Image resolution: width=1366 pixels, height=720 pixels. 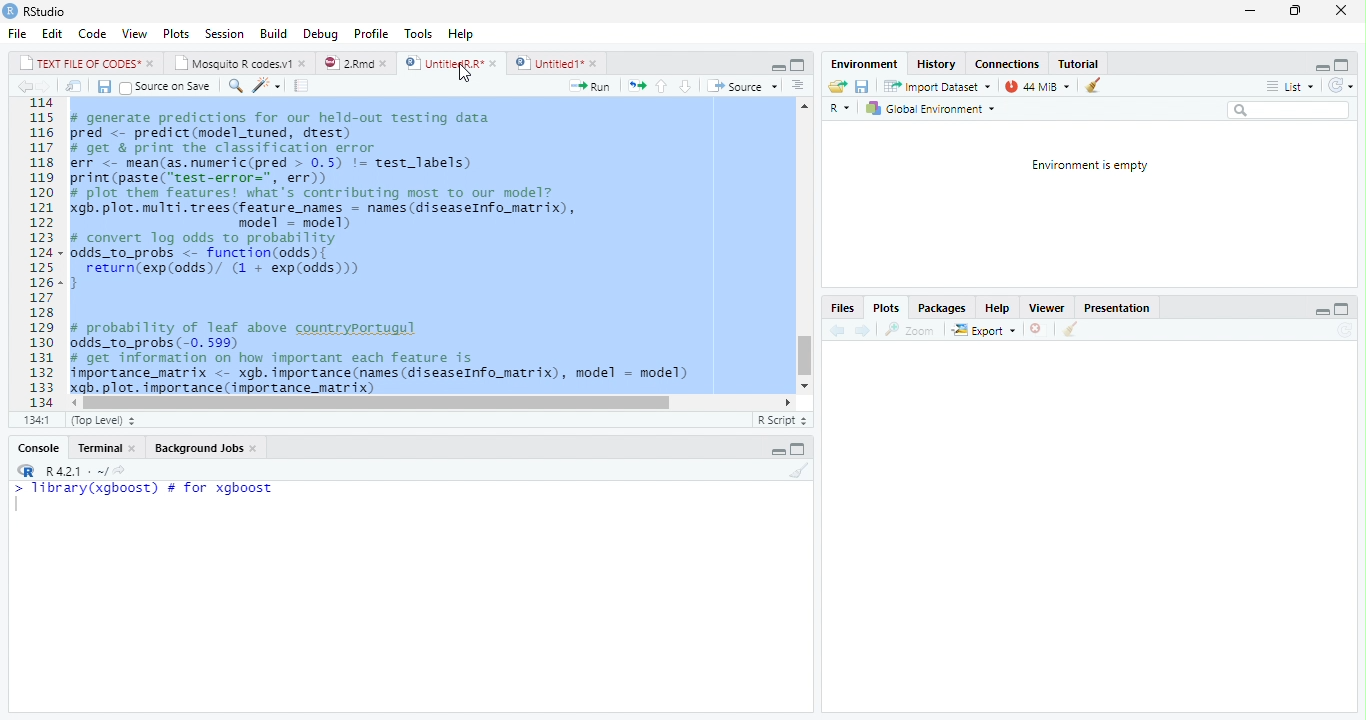 What do you see at coordinates (164, 87) in the screenshot?
I see `Source on Save` at bounding box center [164, 87].